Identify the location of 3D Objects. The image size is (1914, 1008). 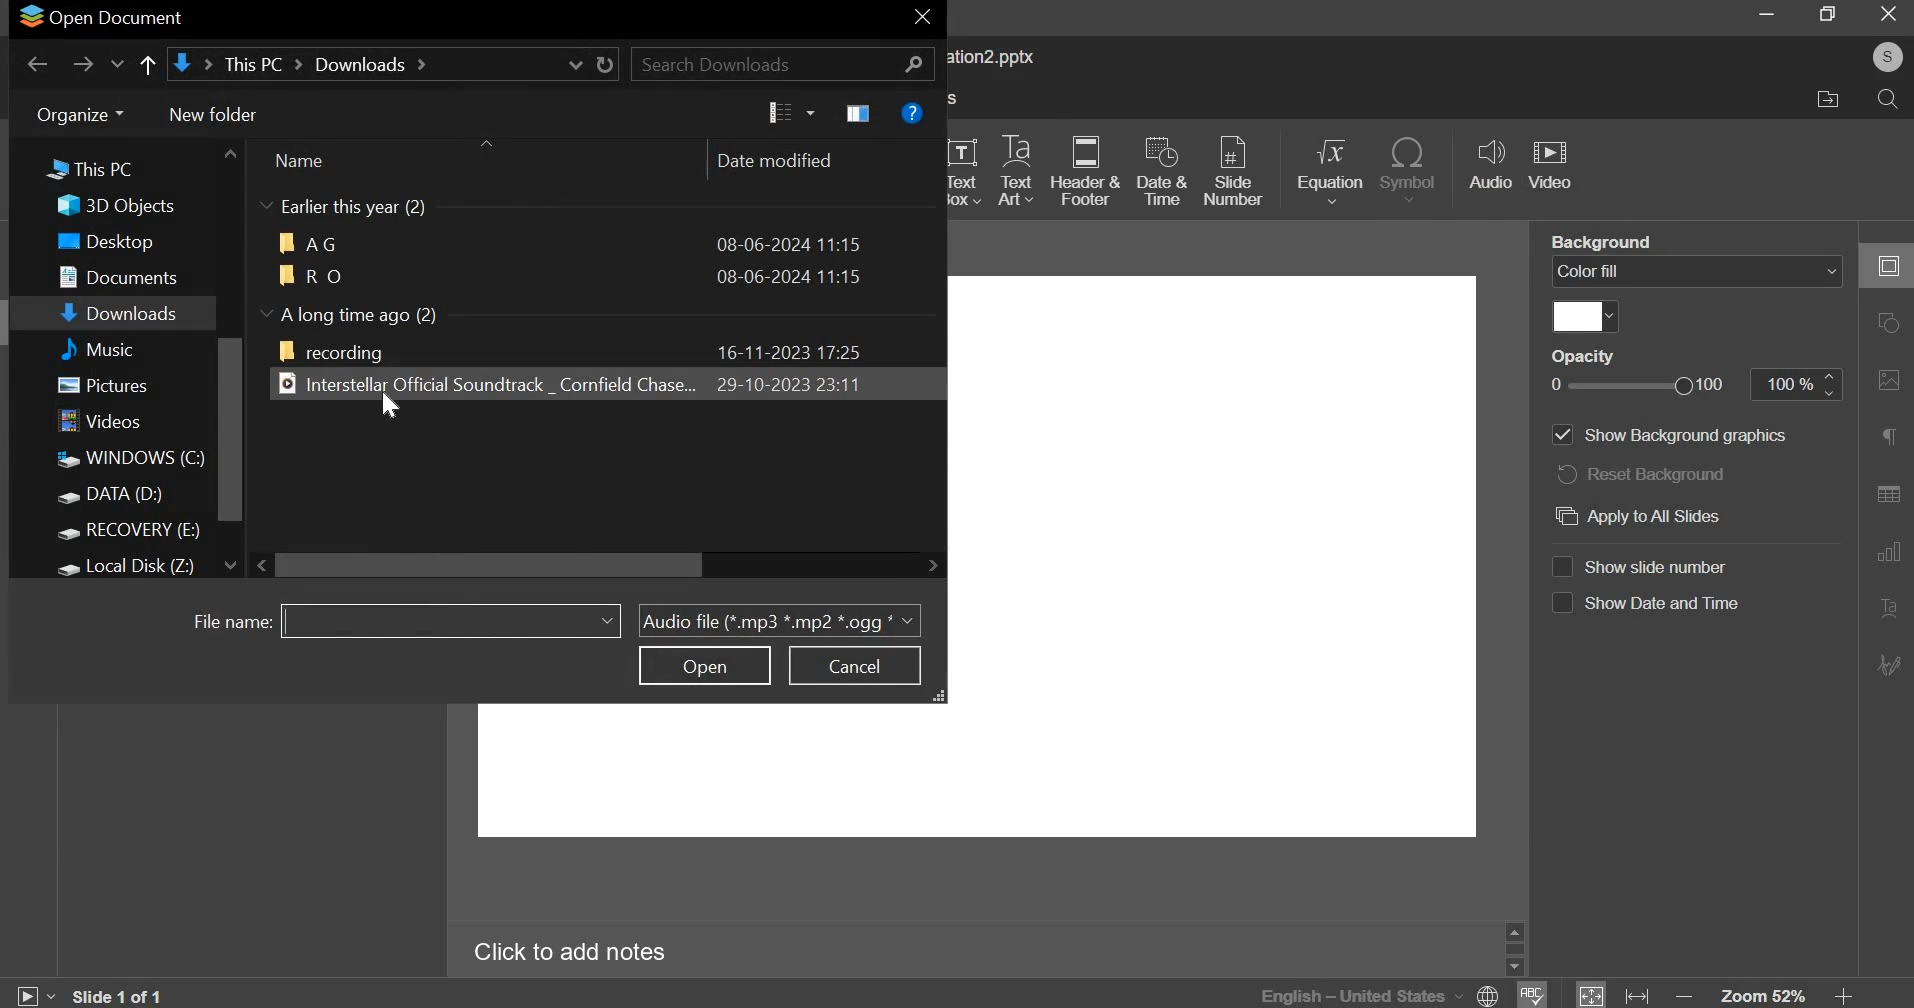
(114, 206).